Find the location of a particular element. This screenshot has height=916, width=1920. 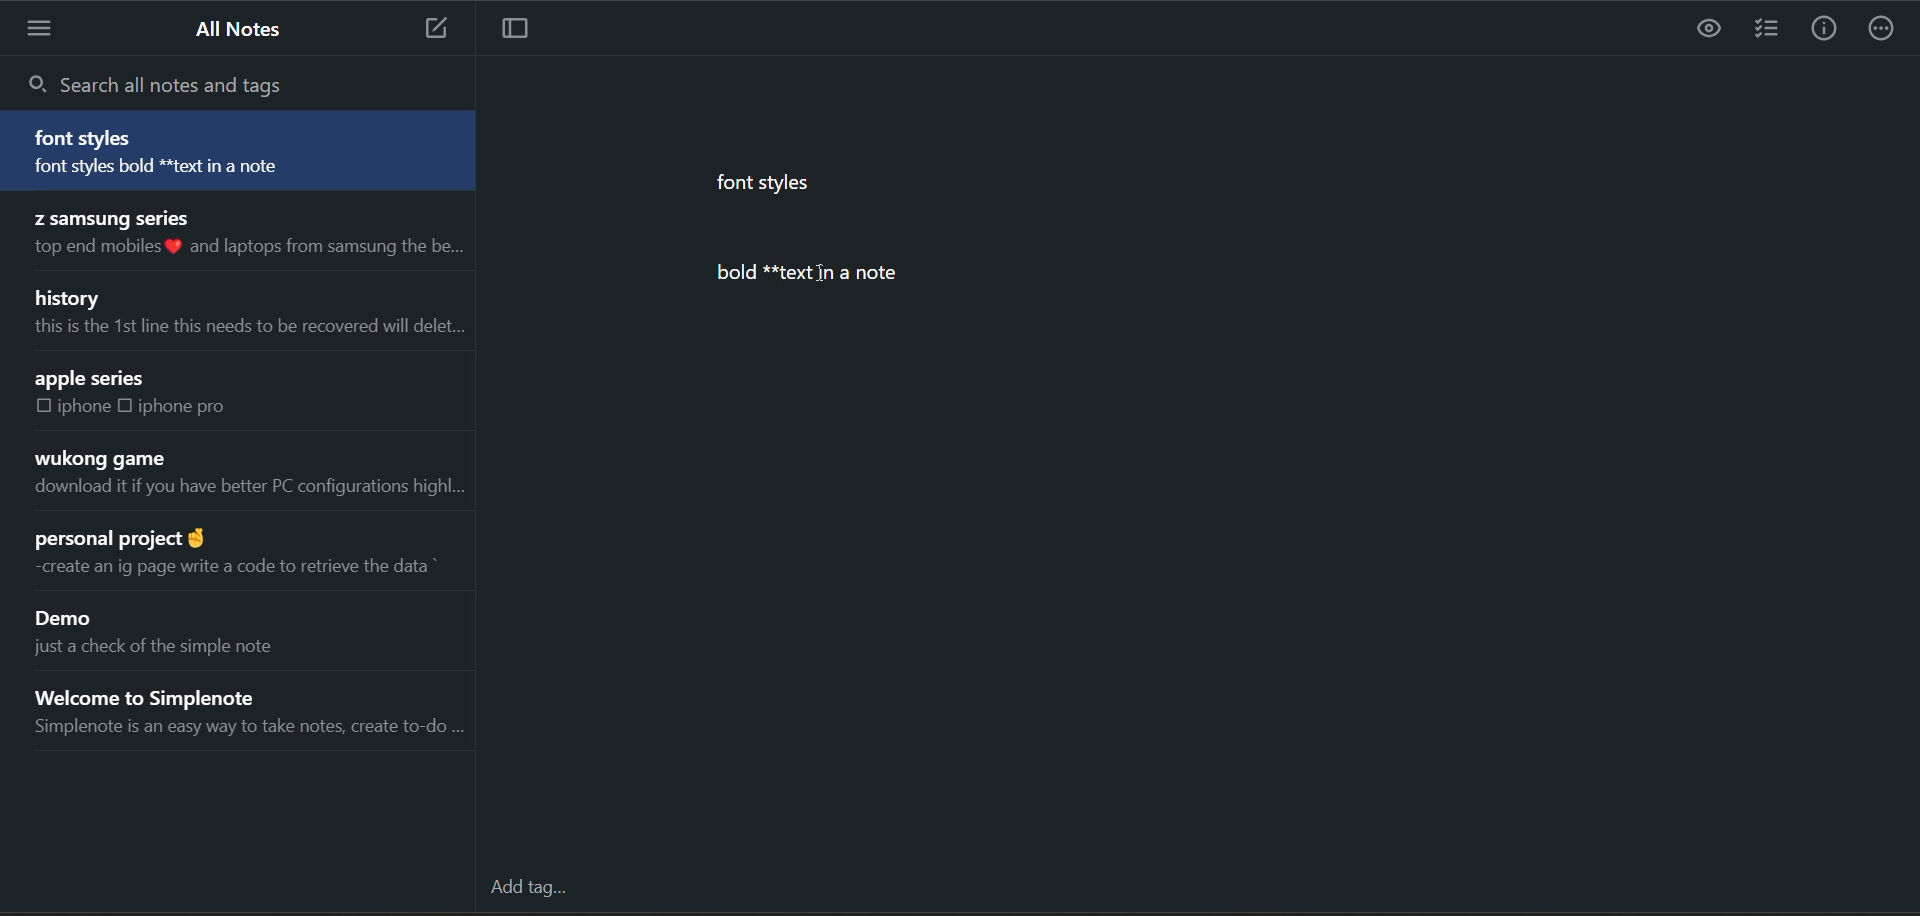

~create an ig page write a code to retrieve the data * is located at coordinates (230, 566).